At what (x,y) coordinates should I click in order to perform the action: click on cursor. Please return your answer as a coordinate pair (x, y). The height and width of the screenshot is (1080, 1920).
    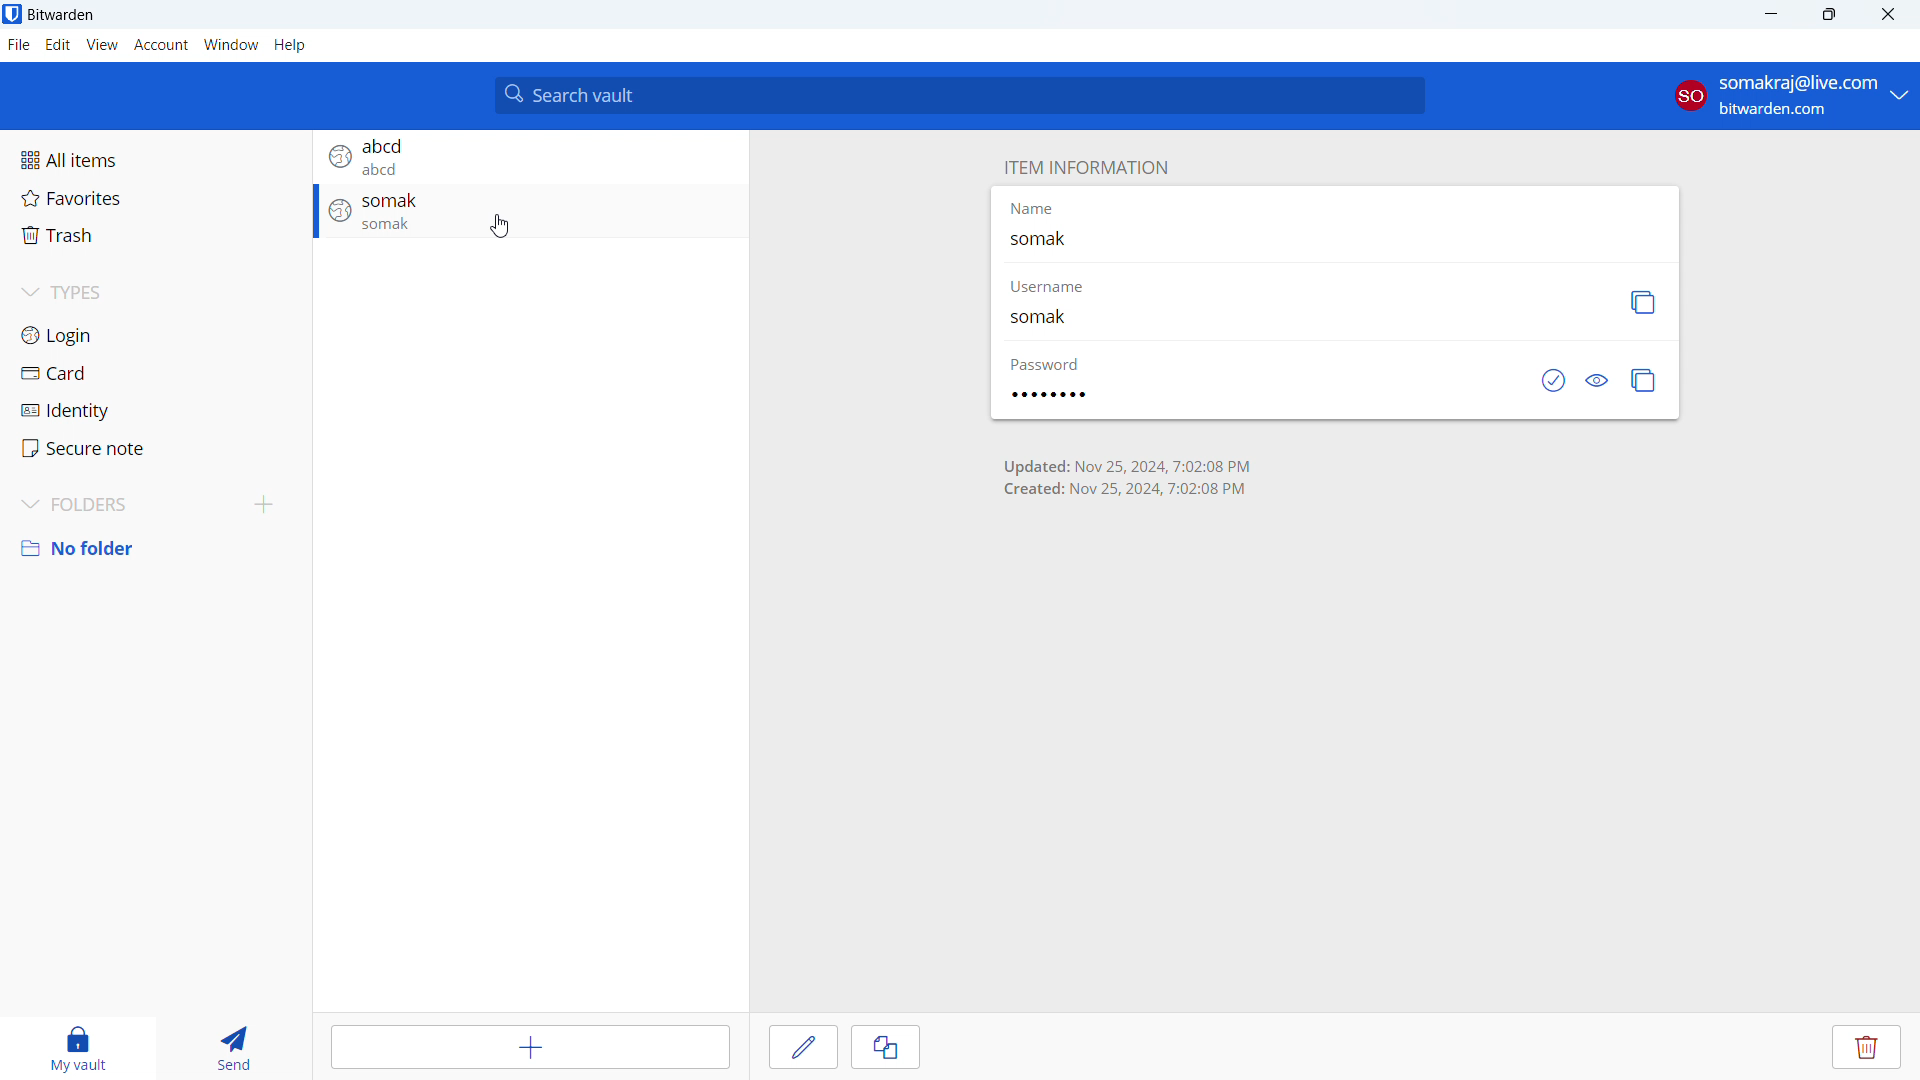
    Looking at the image, I should click on (500, 225).